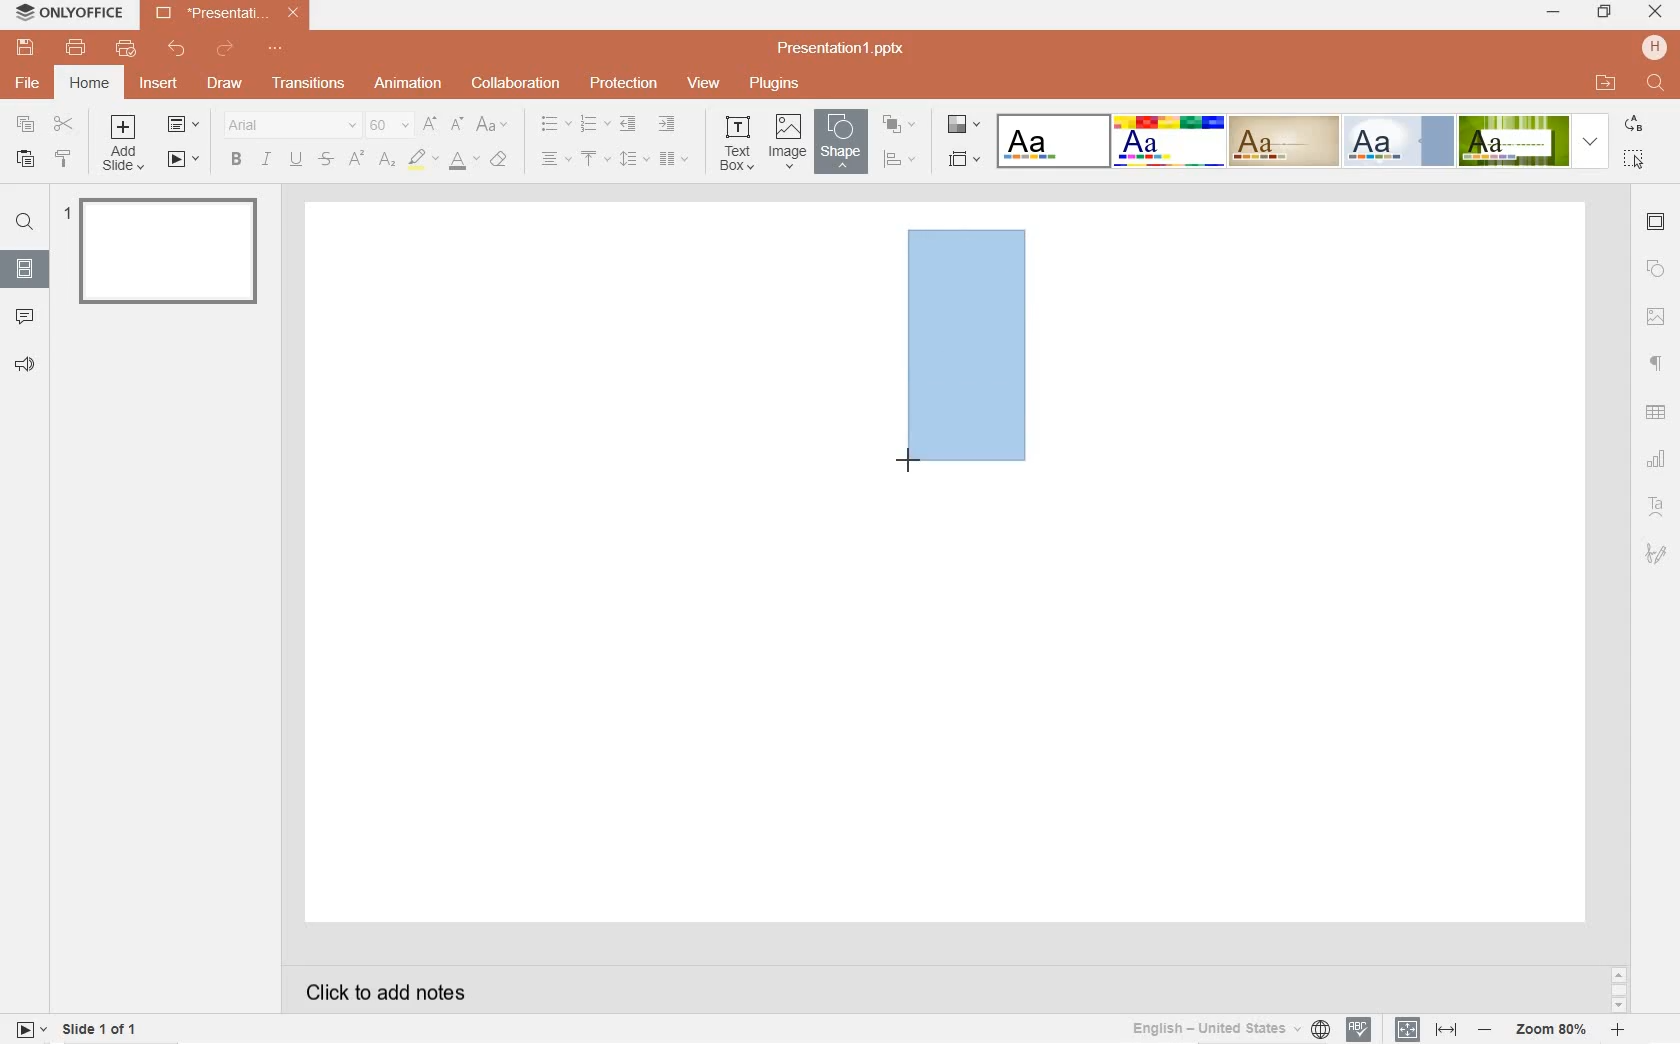 The height and width of the screenshot is (1044, 1680). Describe the element at coordinates (89, 83) in the screenshot. I see `home` at that location.